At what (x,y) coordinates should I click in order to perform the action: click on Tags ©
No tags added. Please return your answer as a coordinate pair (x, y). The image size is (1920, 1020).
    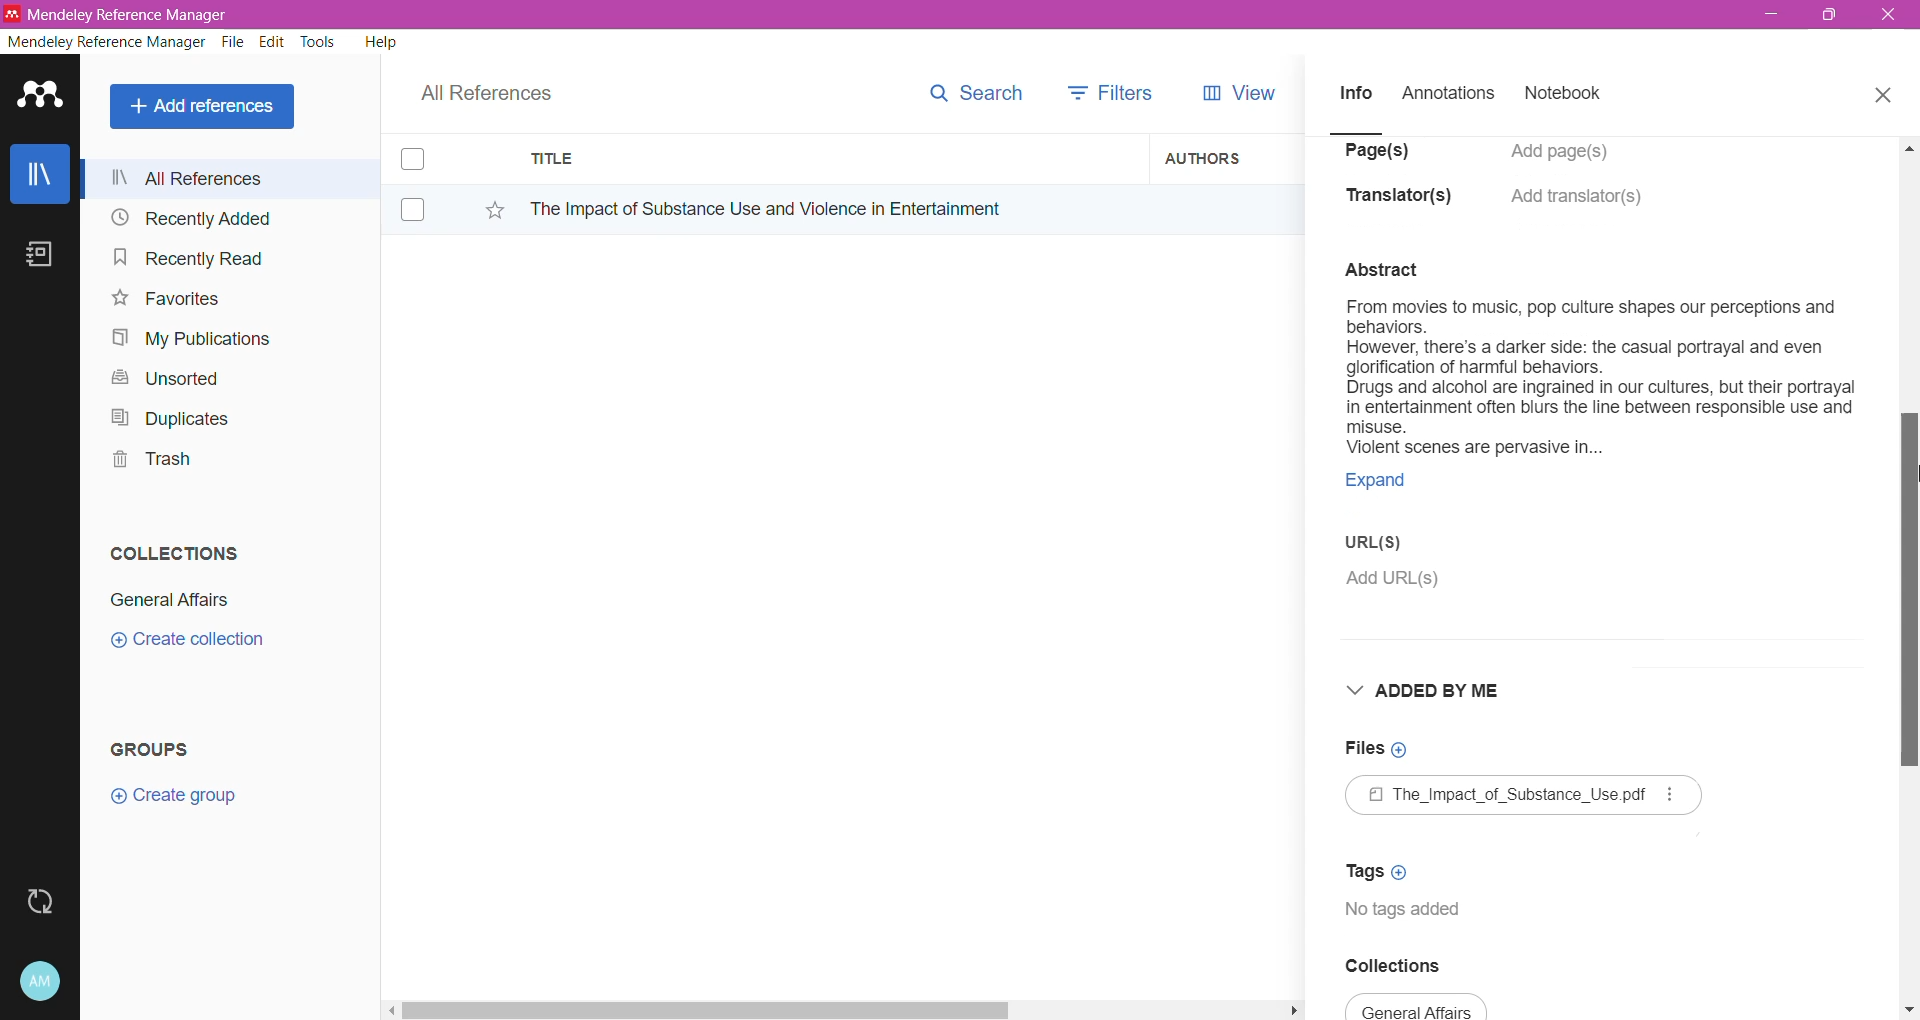
    Looking at the image, I should click on (1399, 890).